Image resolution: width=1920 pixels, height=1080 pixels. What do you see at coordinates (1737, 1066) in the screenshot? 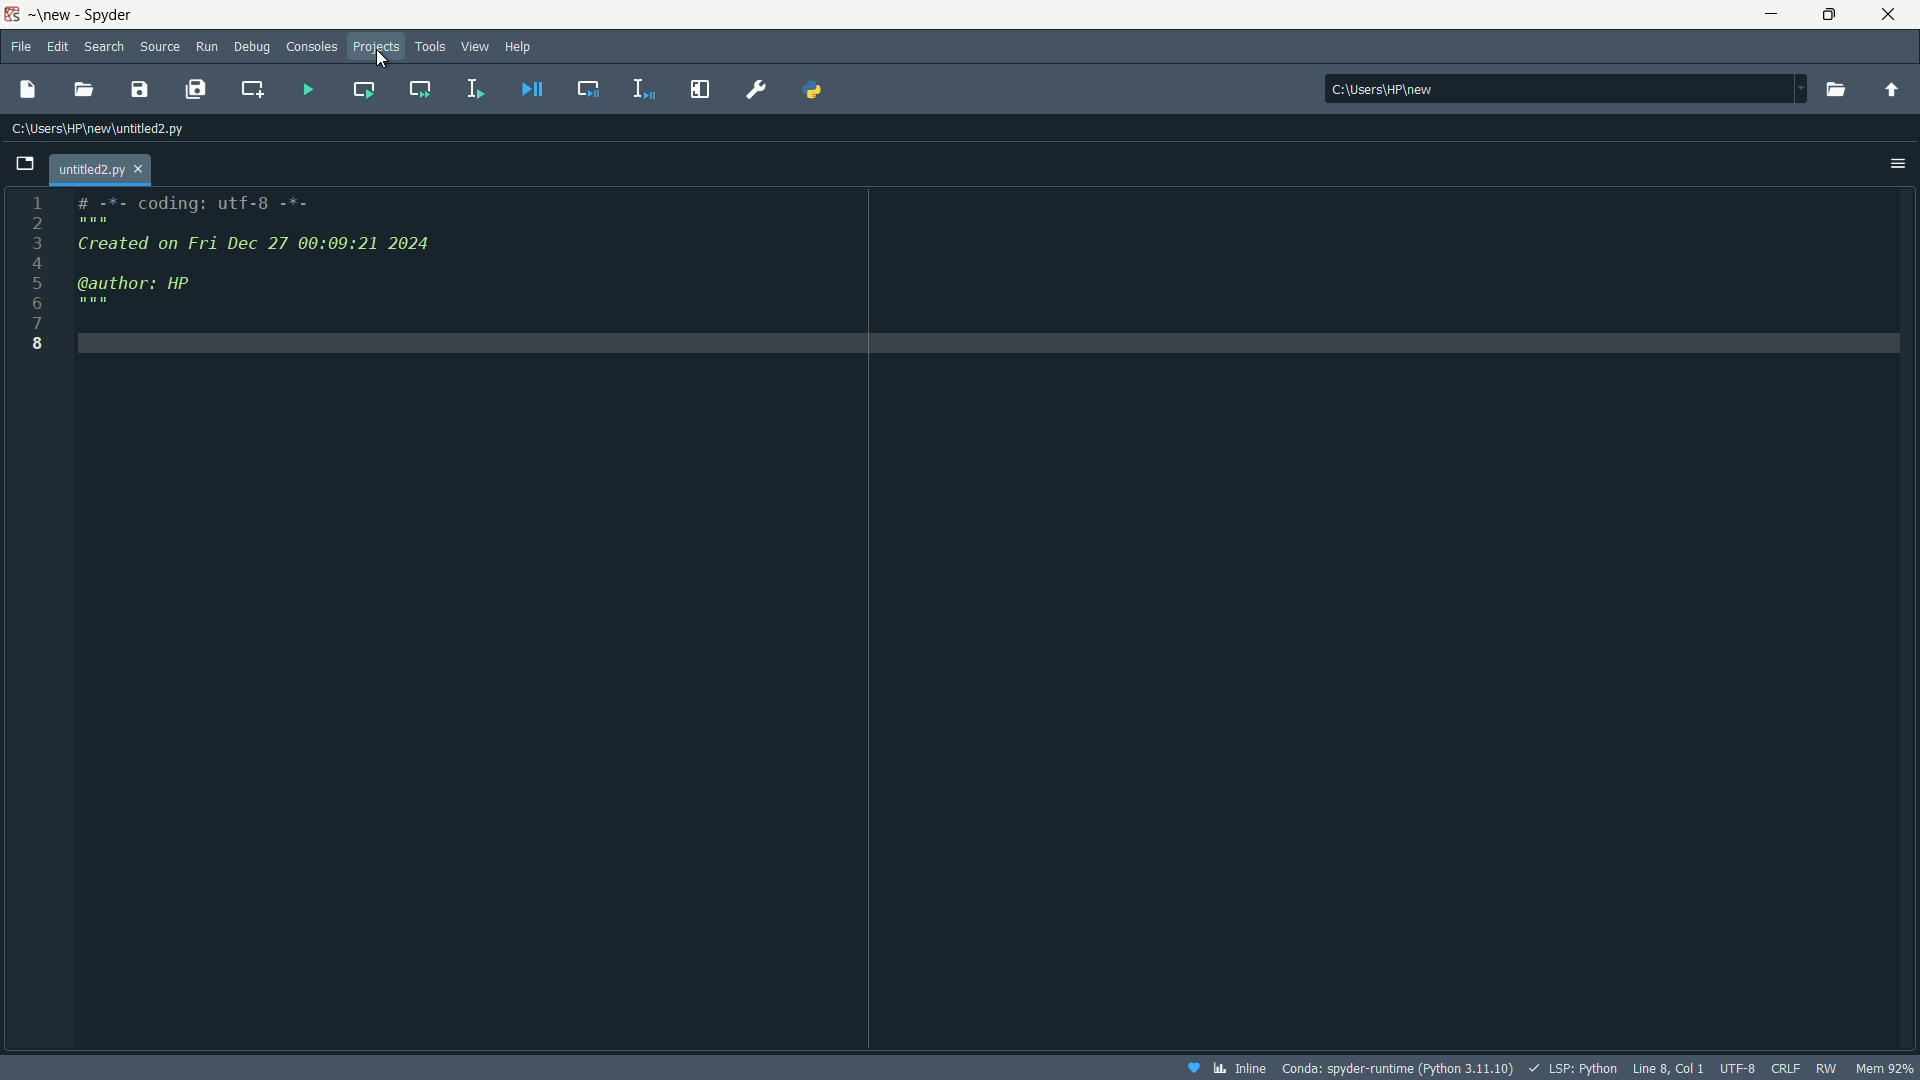
I see `file encoding` at bounding box center [1737, 1066].